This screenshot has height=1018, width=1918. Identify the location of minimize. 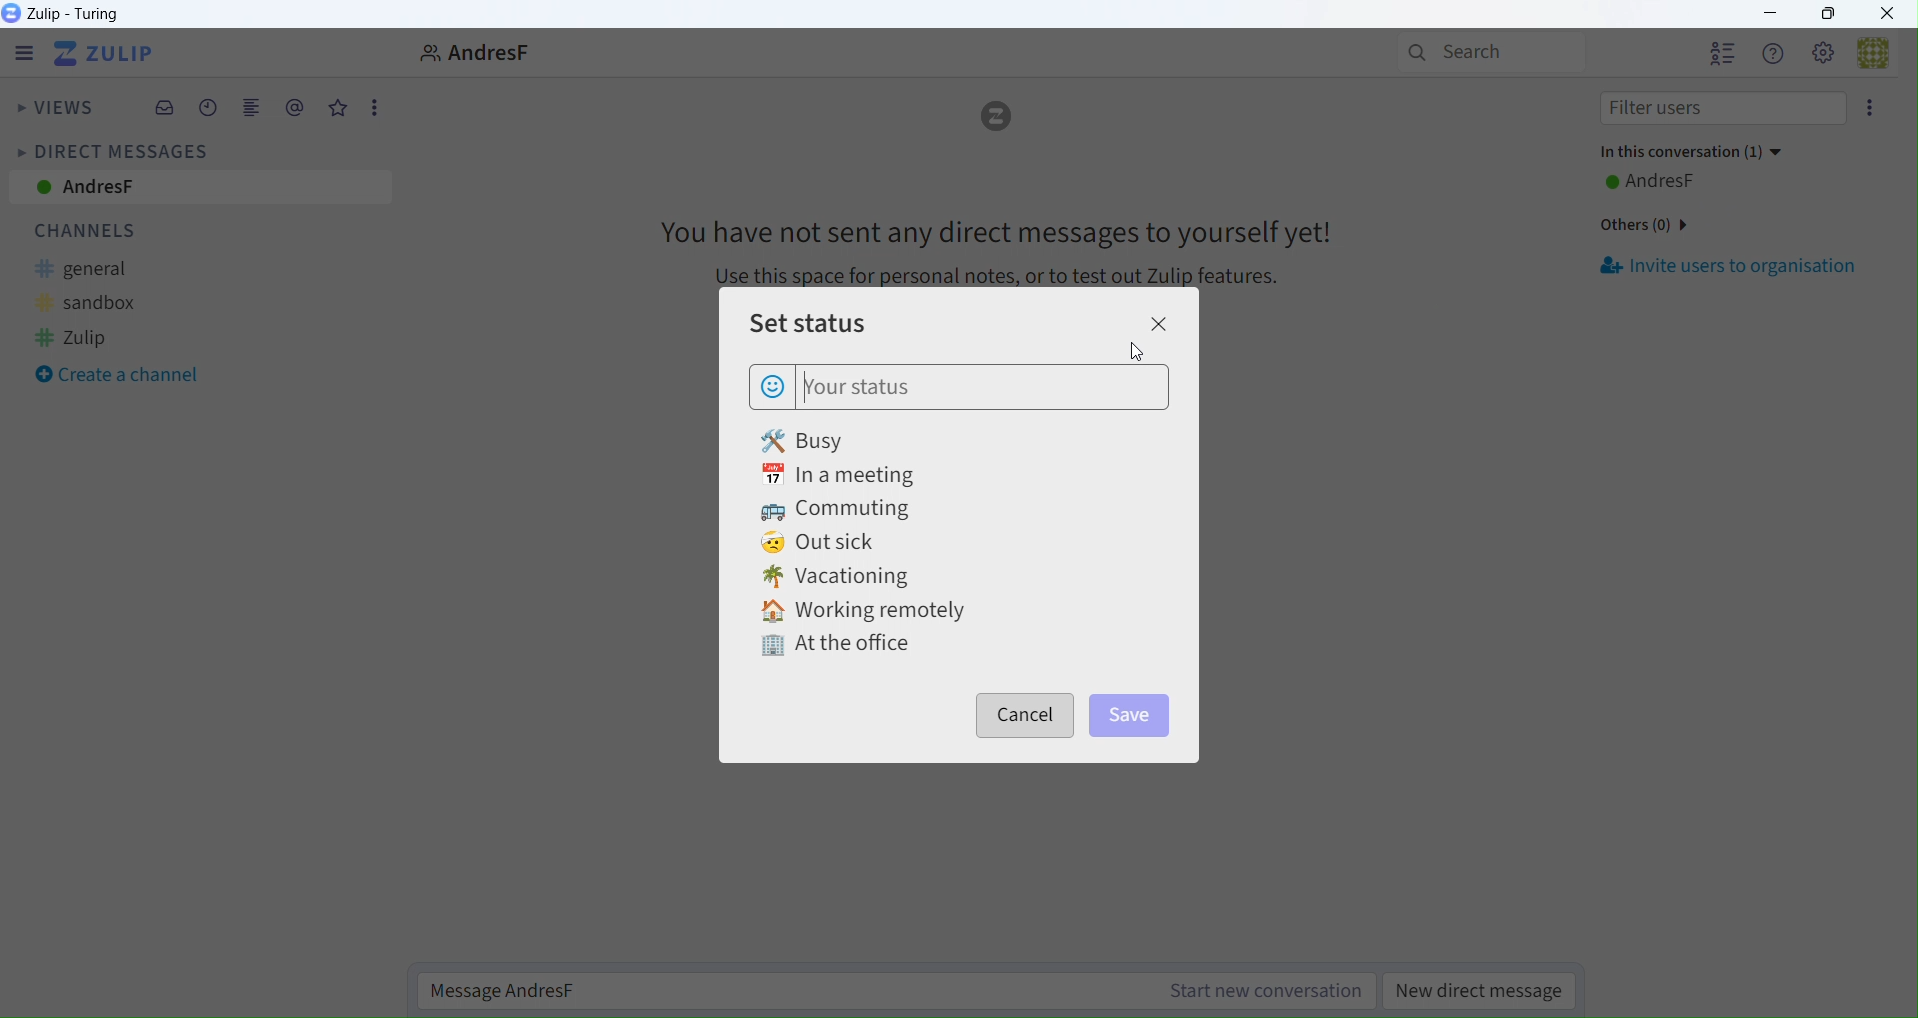
(1776, 13).